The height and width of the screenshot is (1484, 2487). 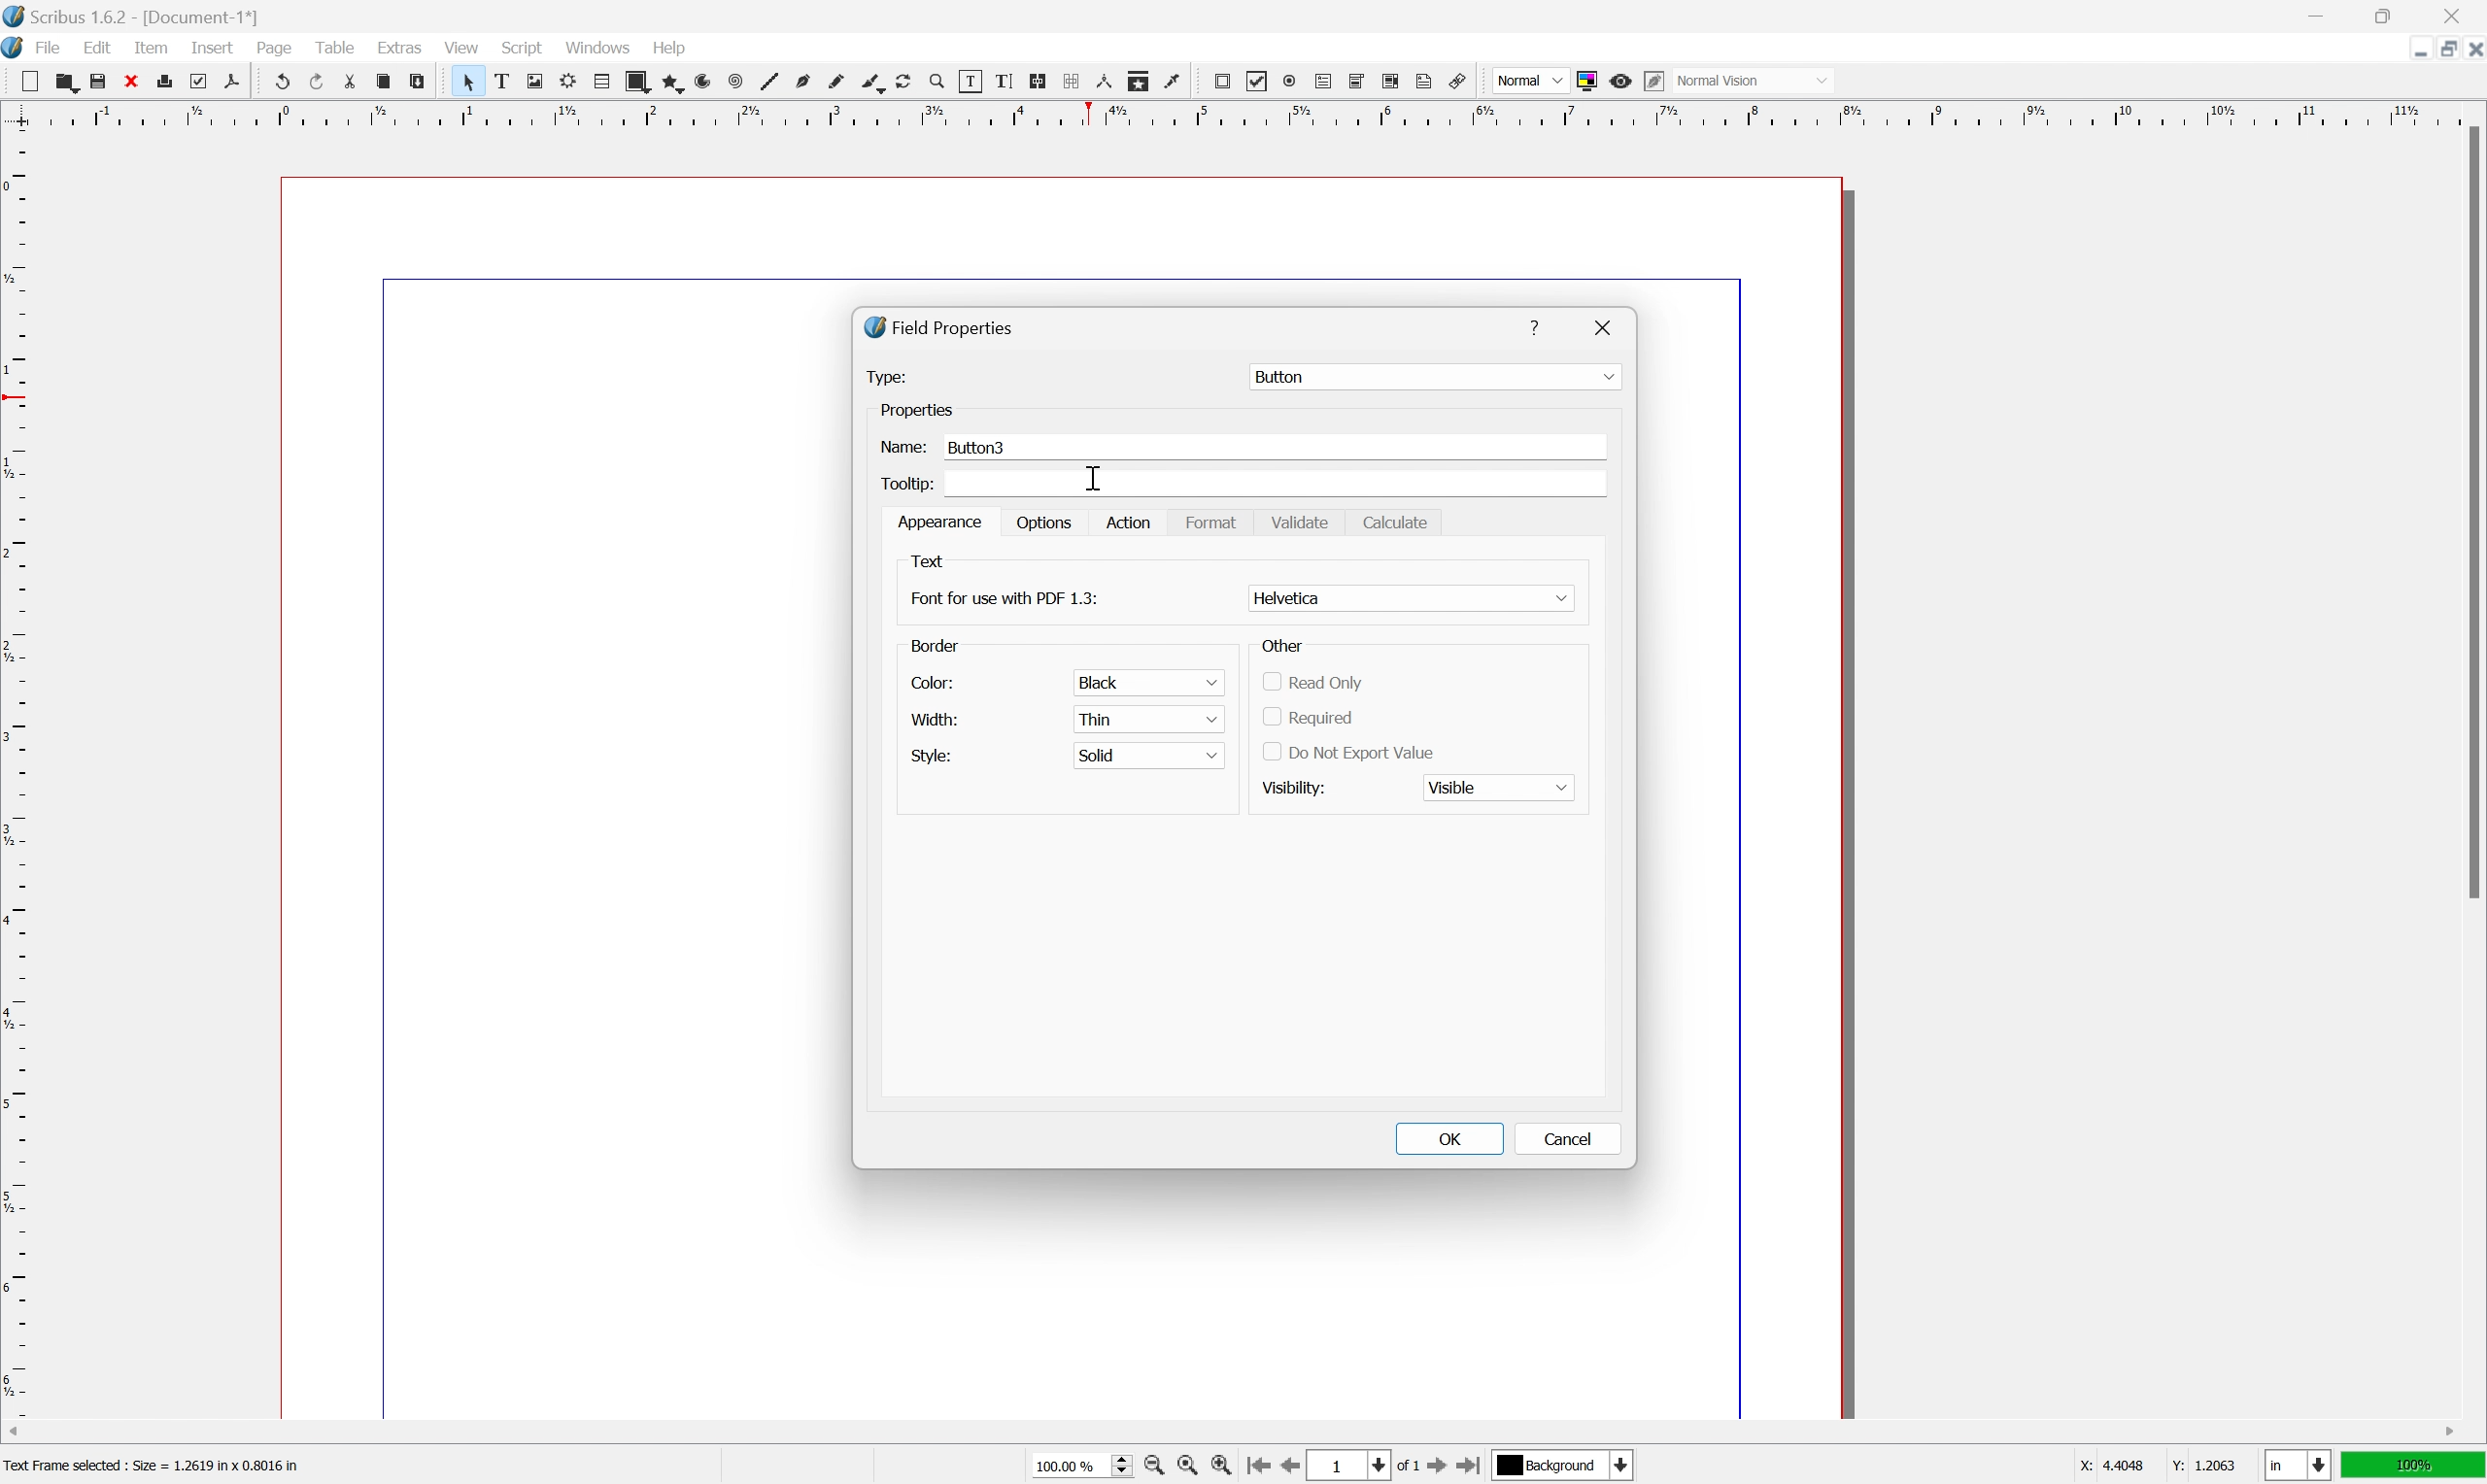 I want to click on preview mode, so click(x=1619, y=81).